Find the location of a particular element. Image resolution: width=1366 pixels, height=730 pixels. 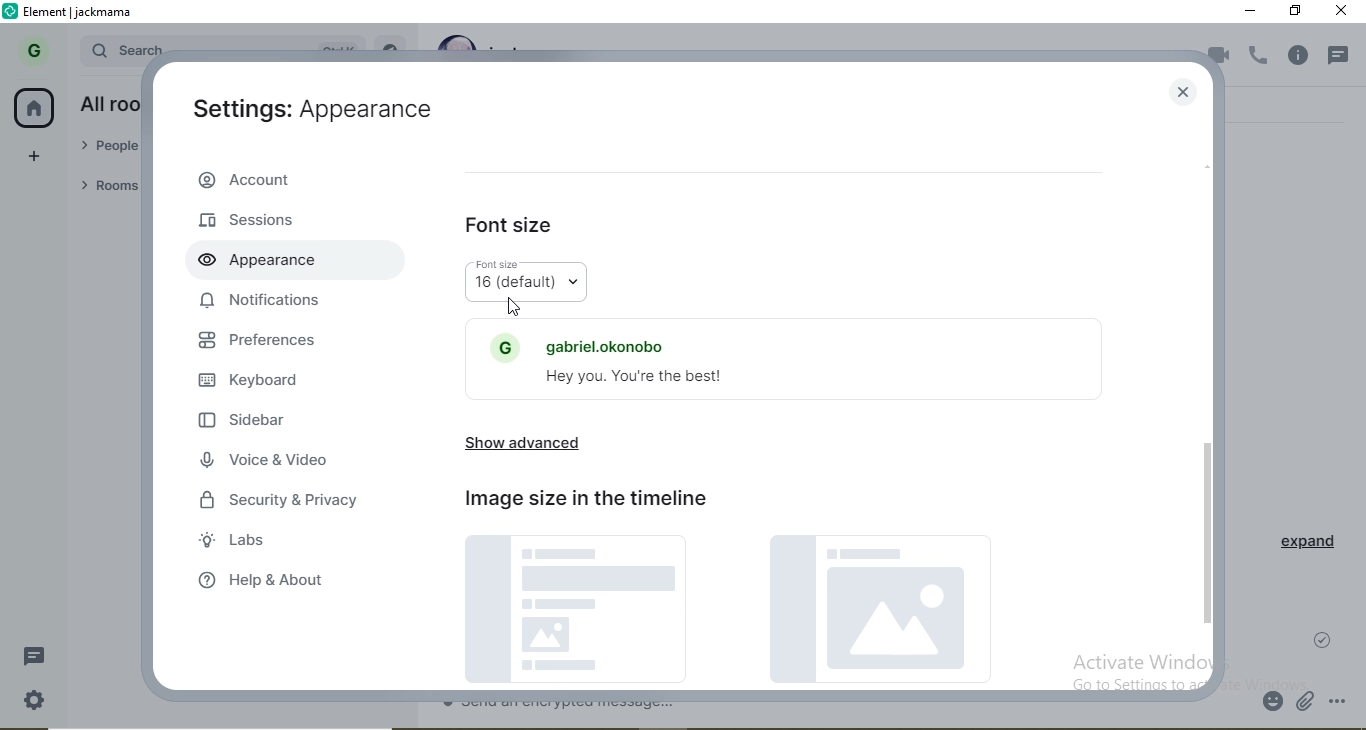

element is located at coordinates (79, 13).